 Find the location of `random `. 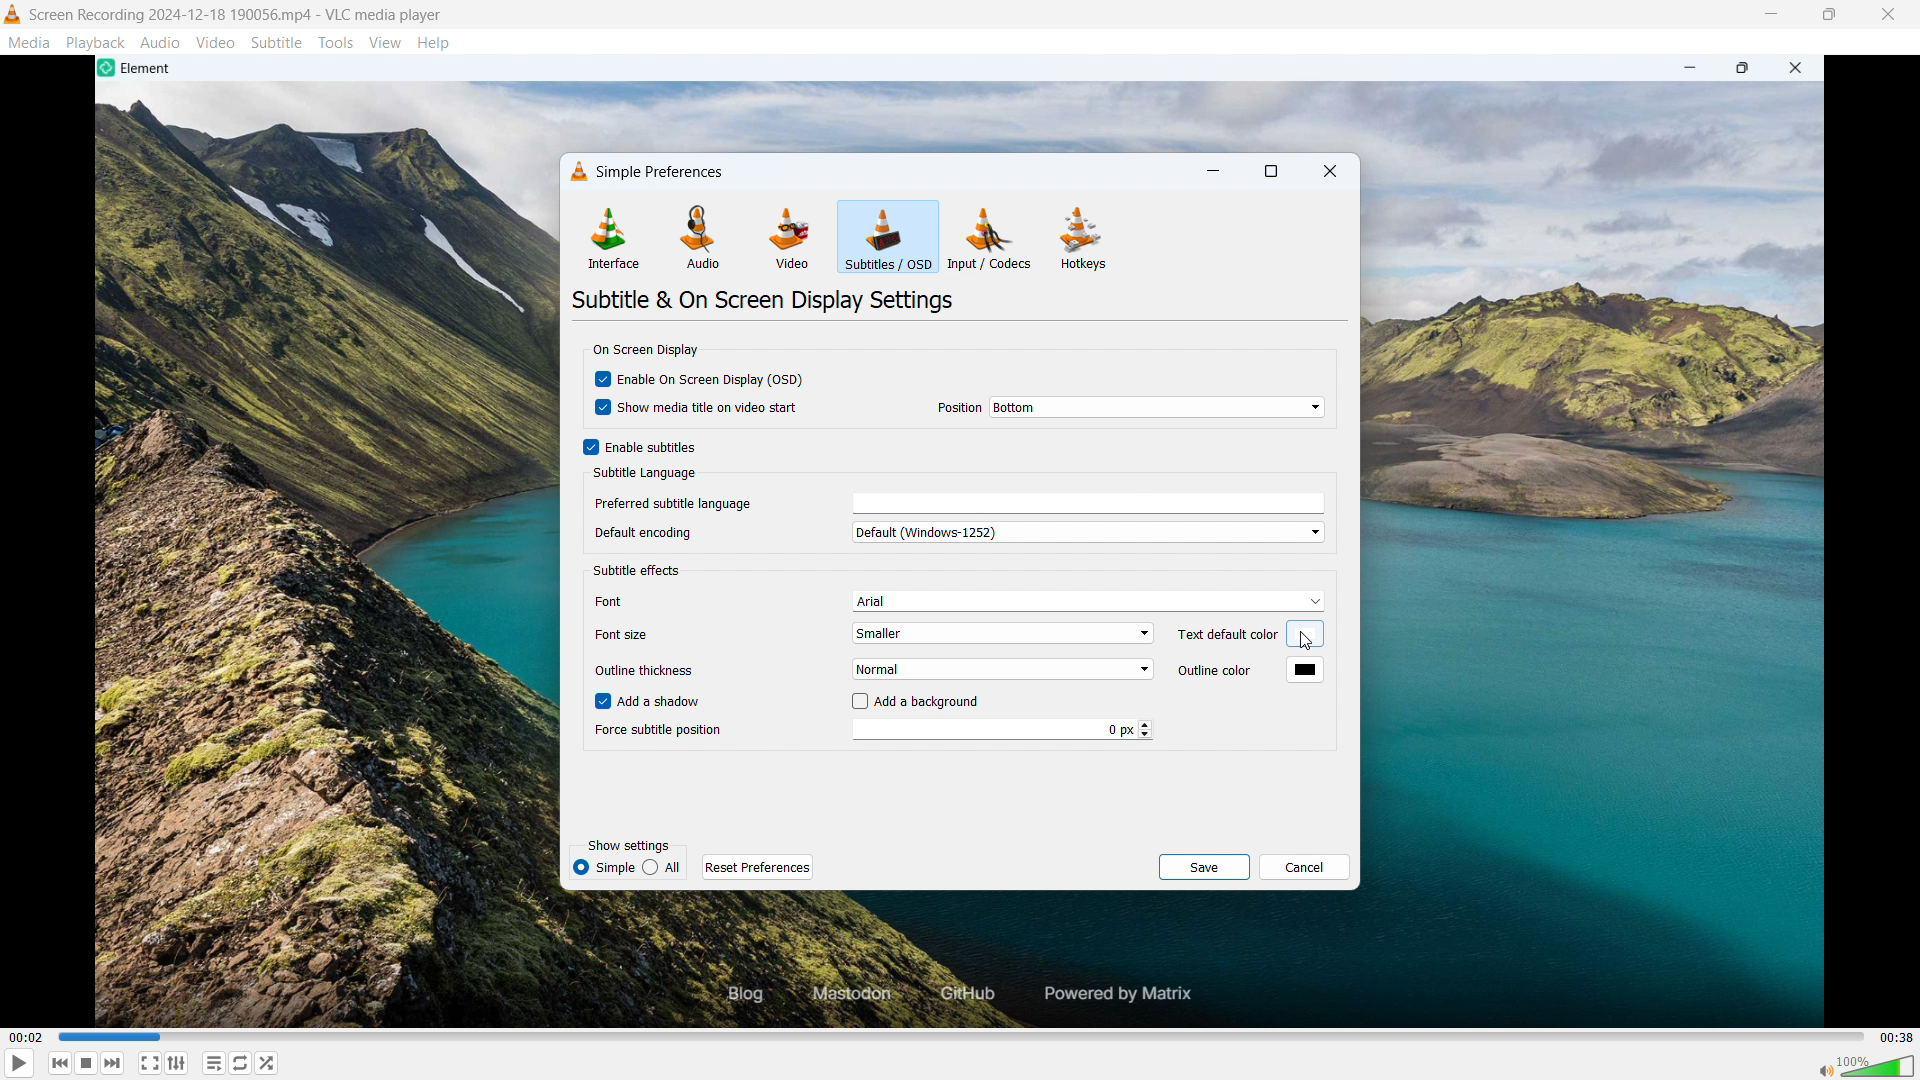

random  is located at coordinates (268, 1063).